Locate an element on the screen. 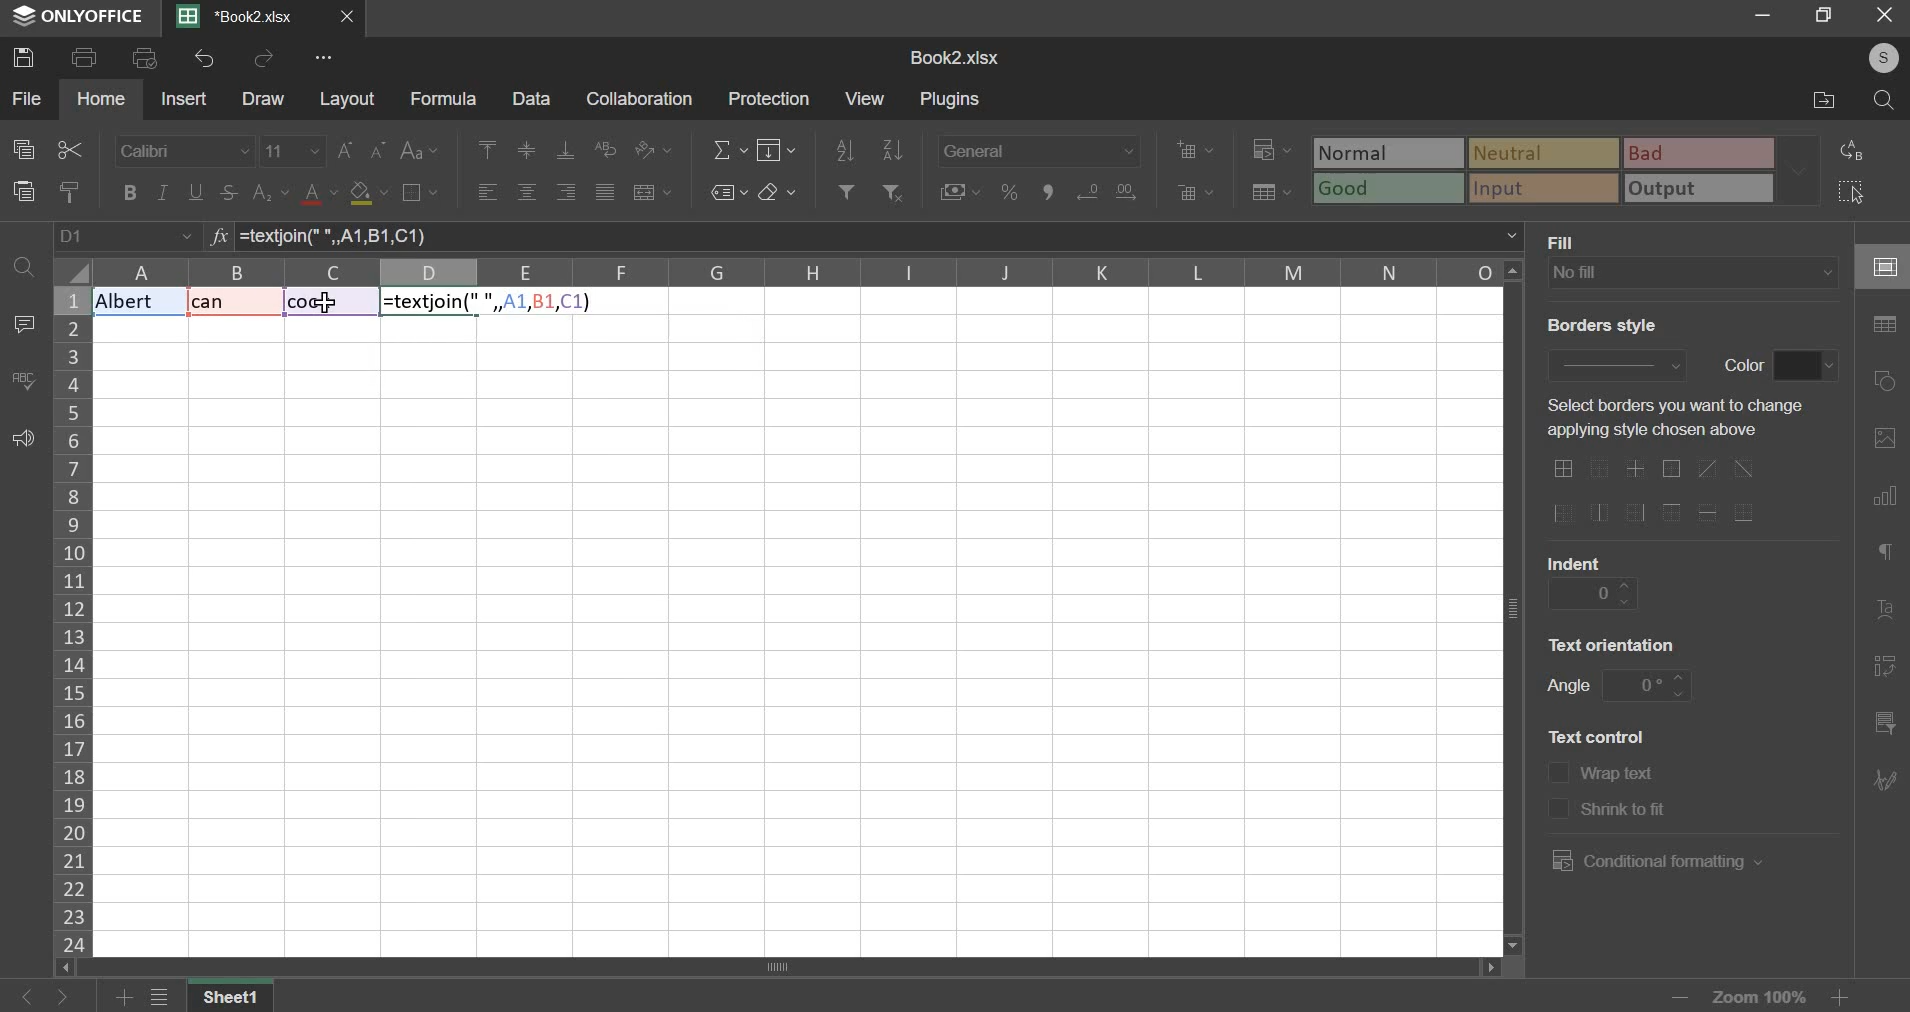 This screenshot has width=1910, height=1012. align right is located at coordinates (567, 192).